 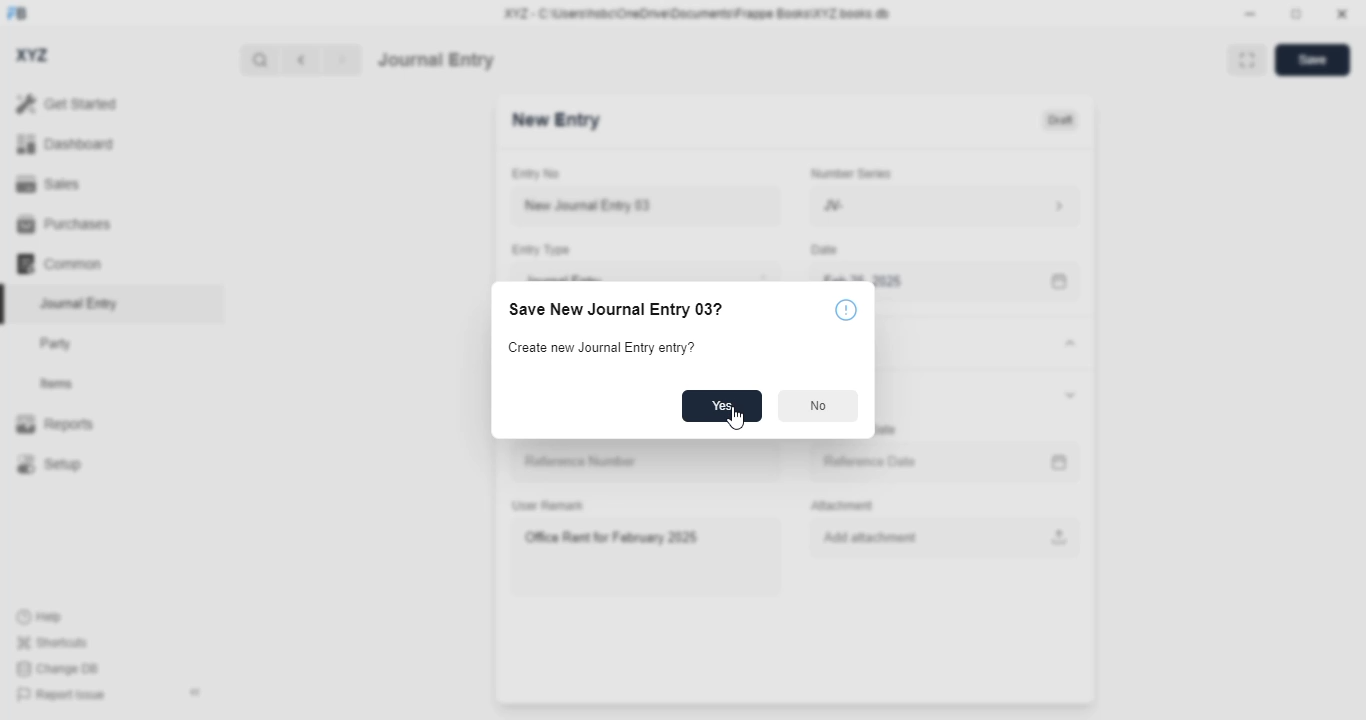 What do you see at coordinates (436, 60) in the screenshot?
I see `journal entry` at bounding box center [436, 60].